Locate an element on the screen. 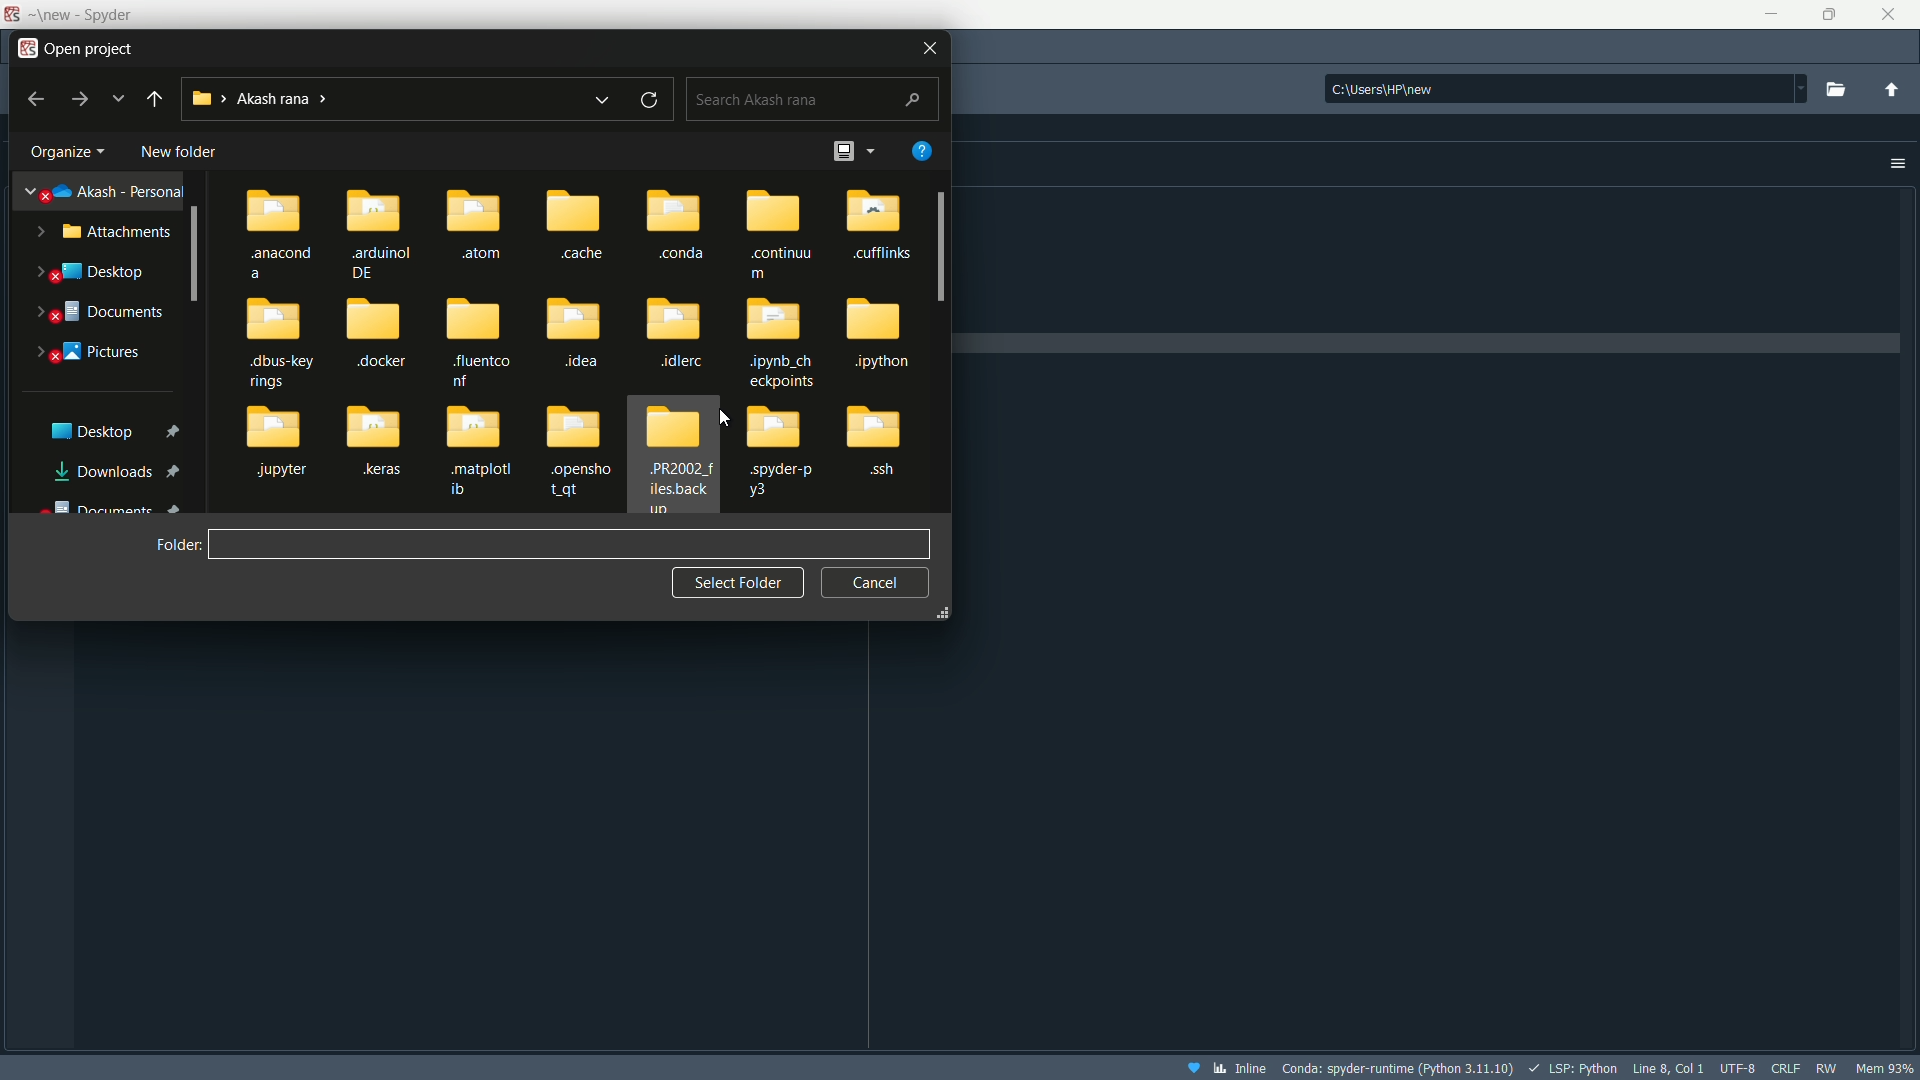 This screenshot has height=1080, width=1920. desktop is located at coordinates (111, 430).